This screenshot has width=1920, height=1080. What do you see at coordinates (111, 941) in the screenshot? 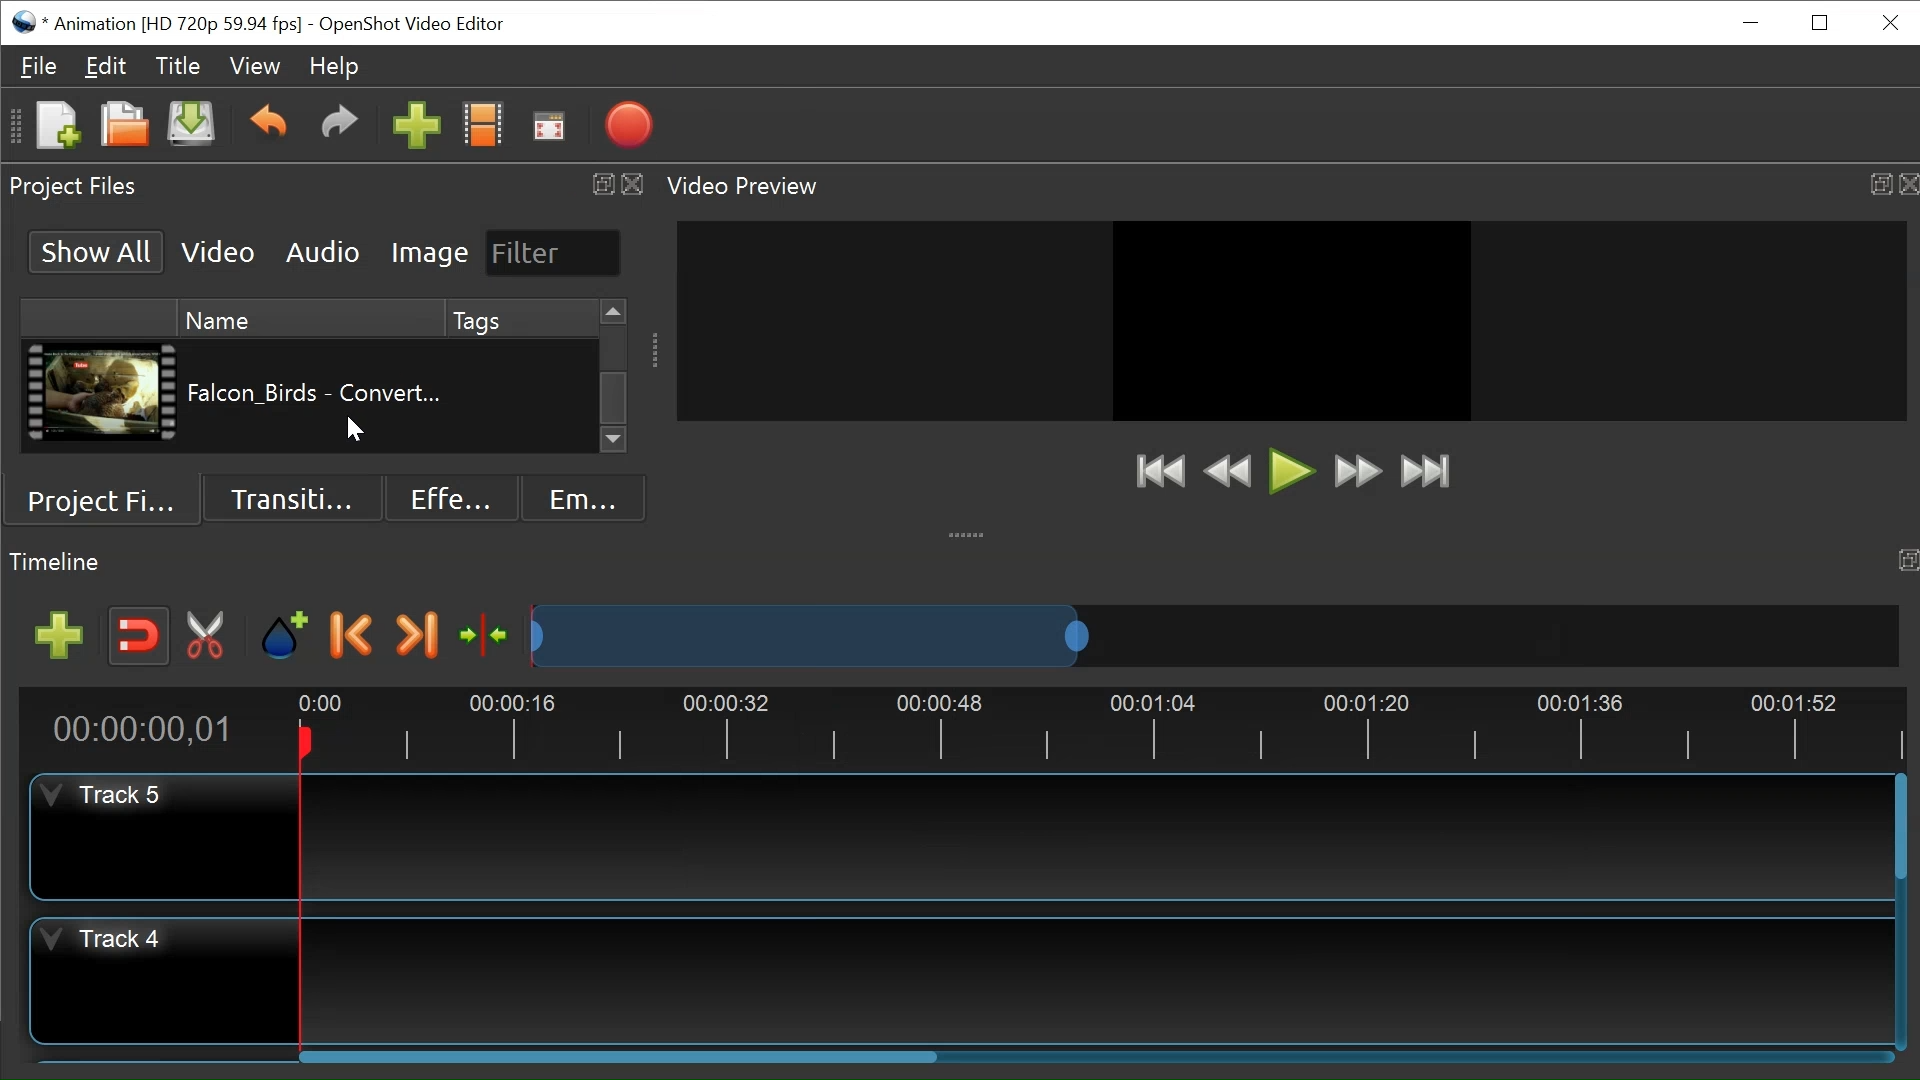
I see `Track Header` at bounding box center [111, 941].